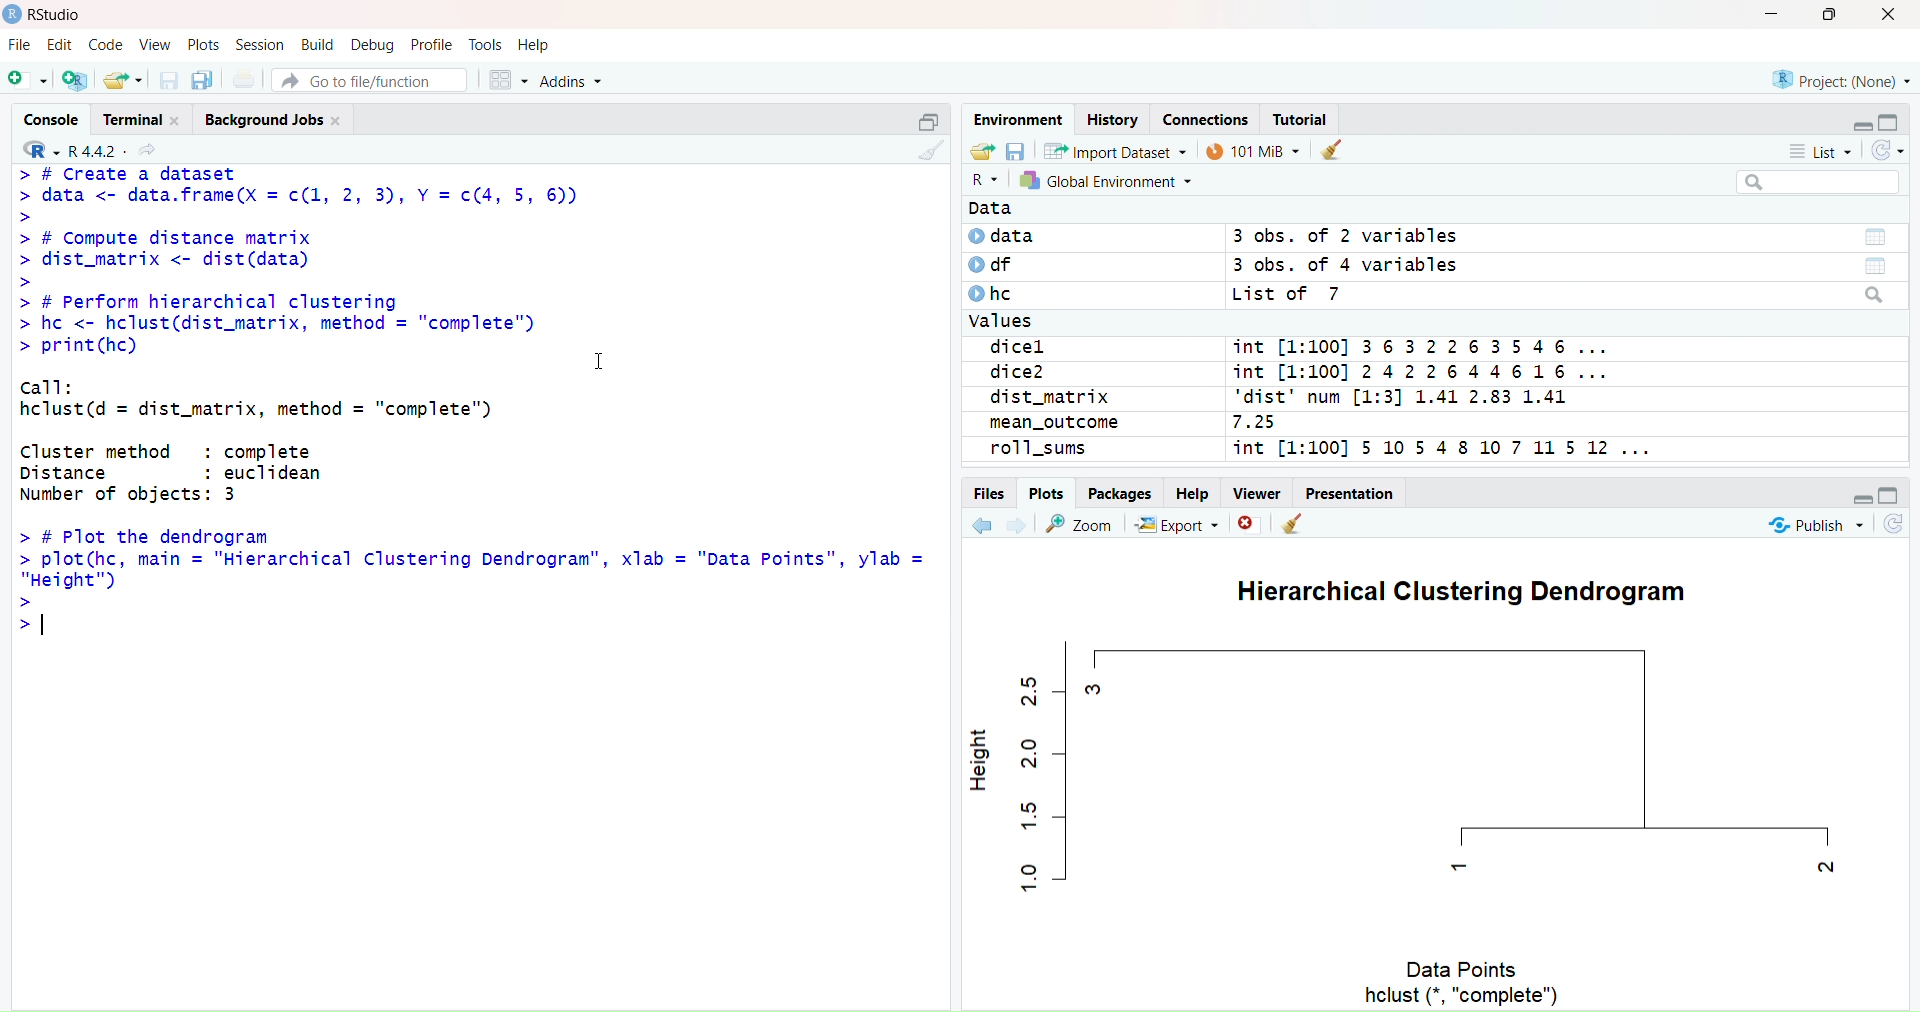 The height and width of the screenshot is (1012, 1920). I want to click on Plots, so click(203, 45).